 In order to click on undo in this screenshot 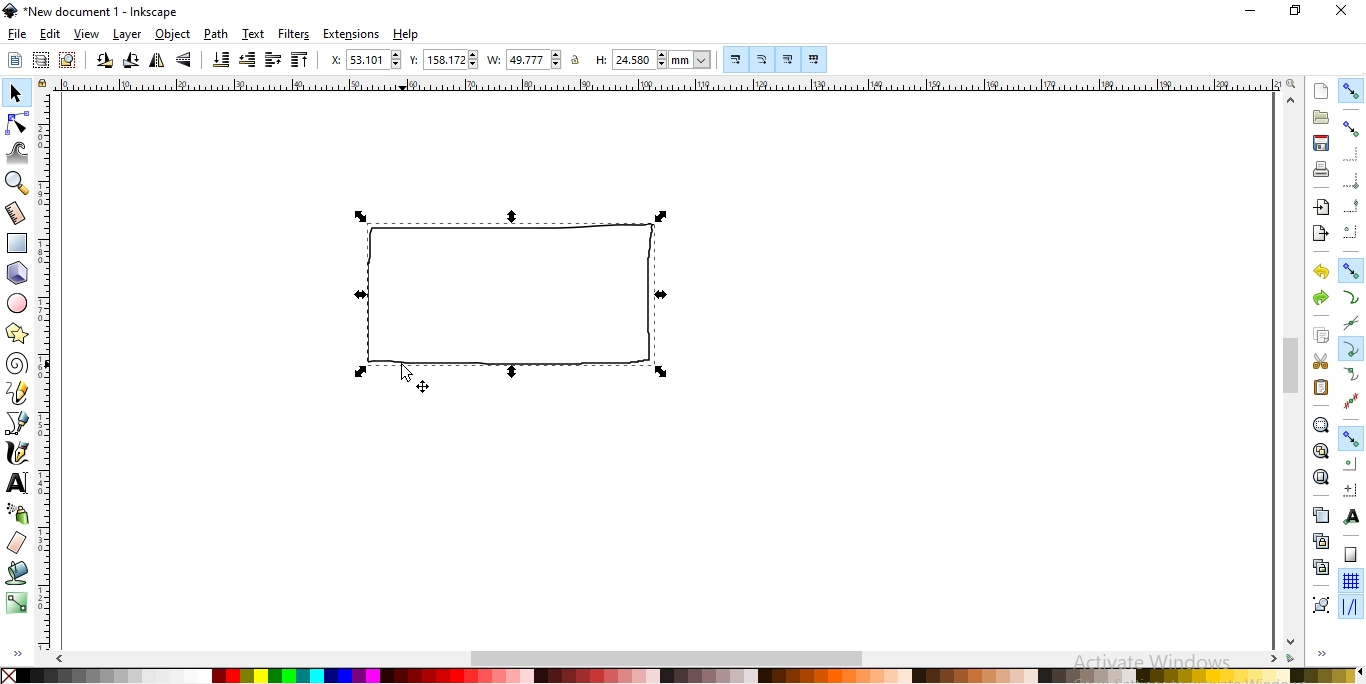, I will do `click(1320, 272)`.